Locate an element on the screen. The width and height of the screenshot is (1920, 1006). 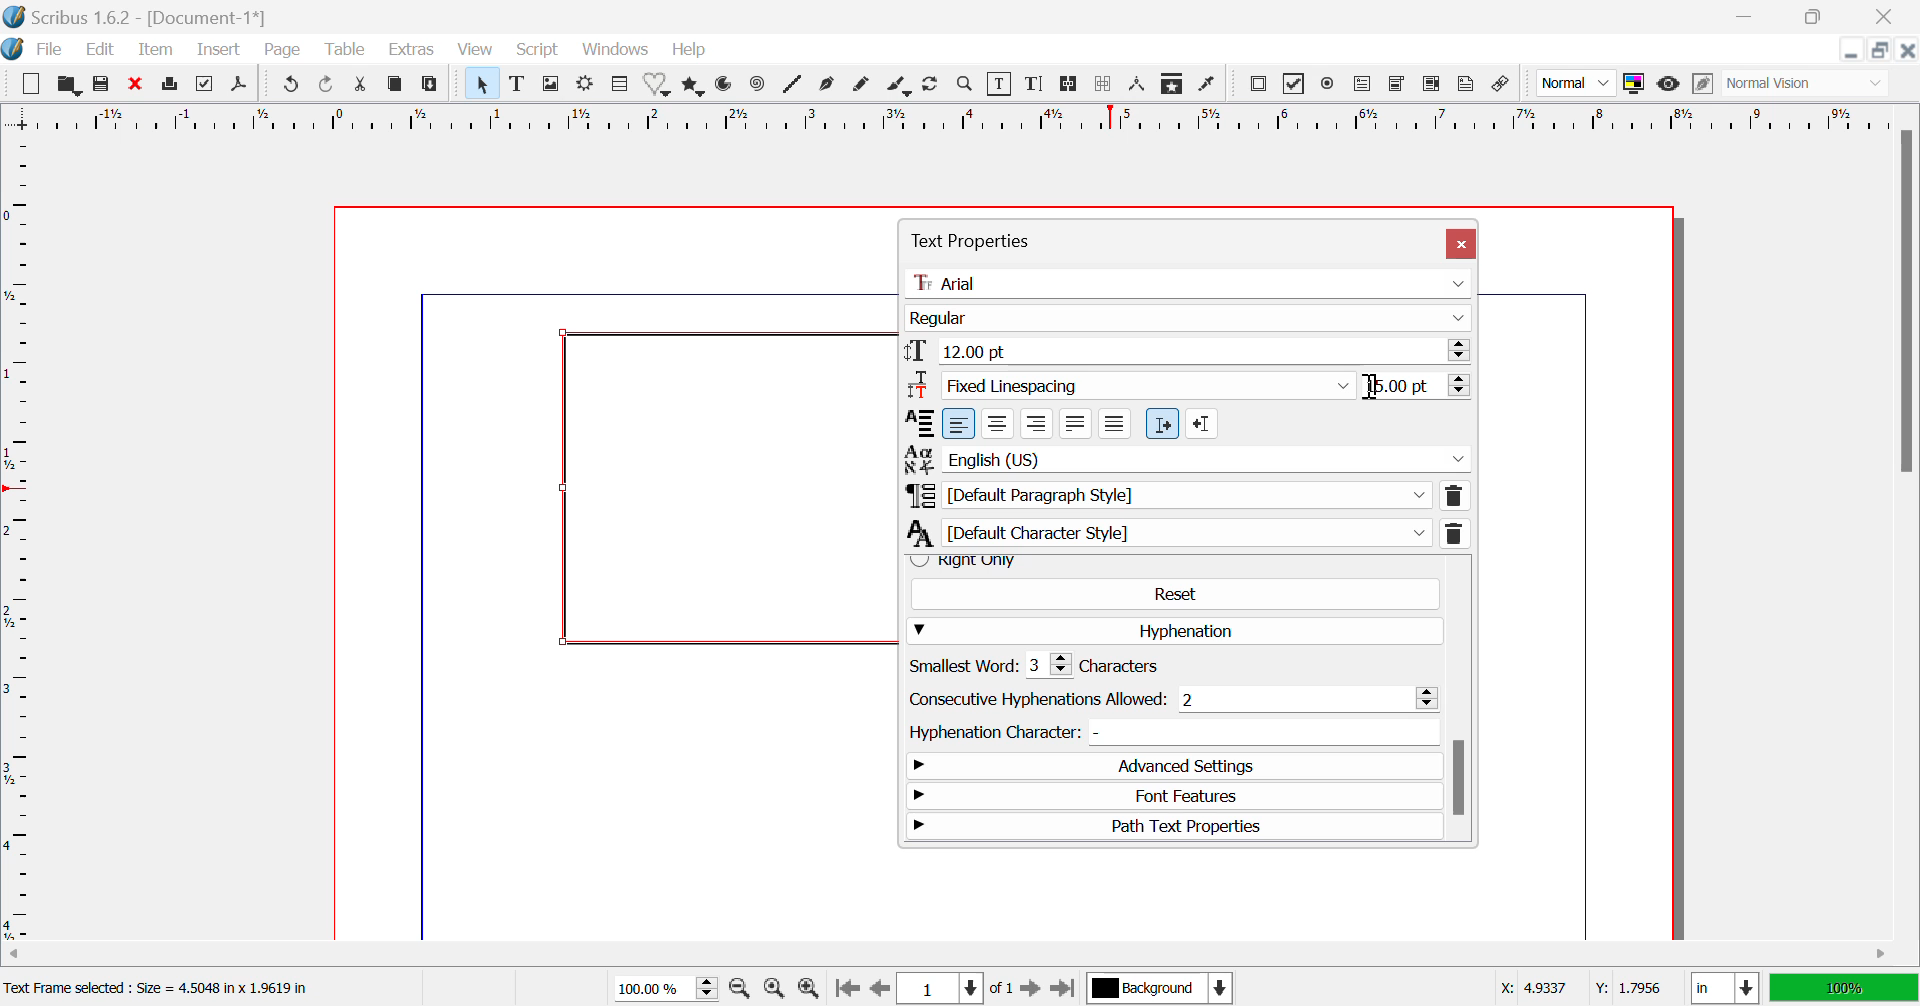
Zoom Out is located at coordinates (742, 989).